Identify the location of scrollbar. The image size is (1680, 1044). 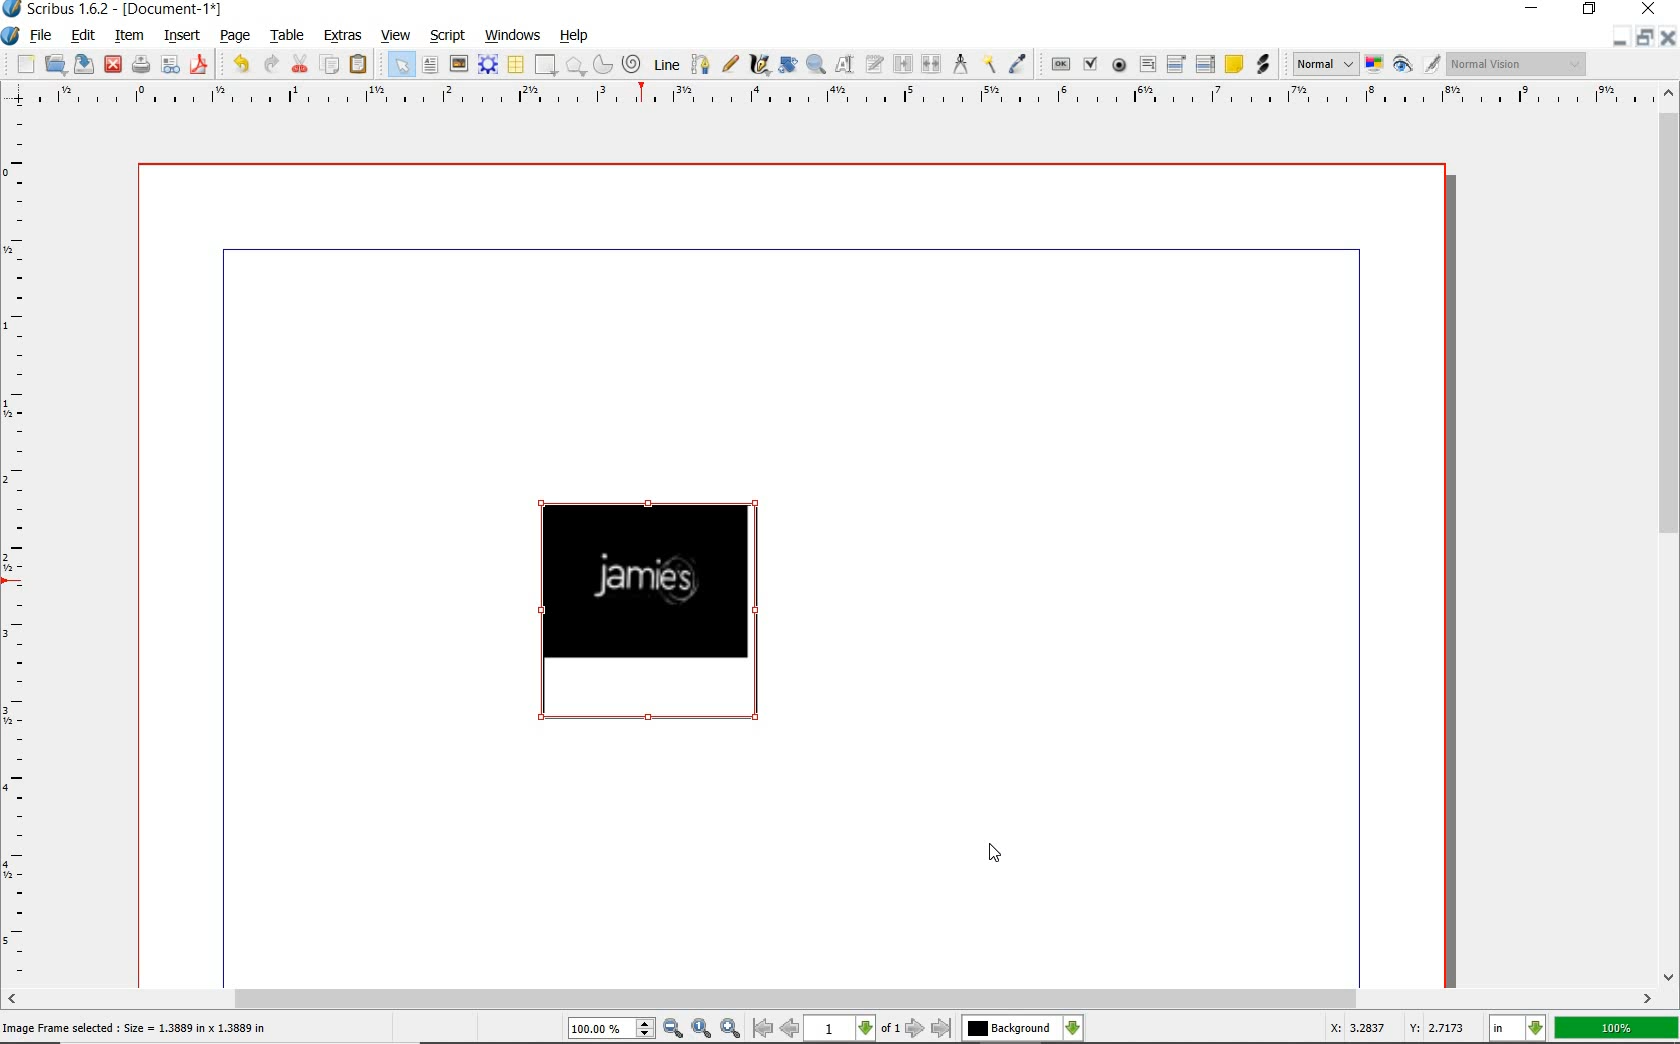
(1670, 535).